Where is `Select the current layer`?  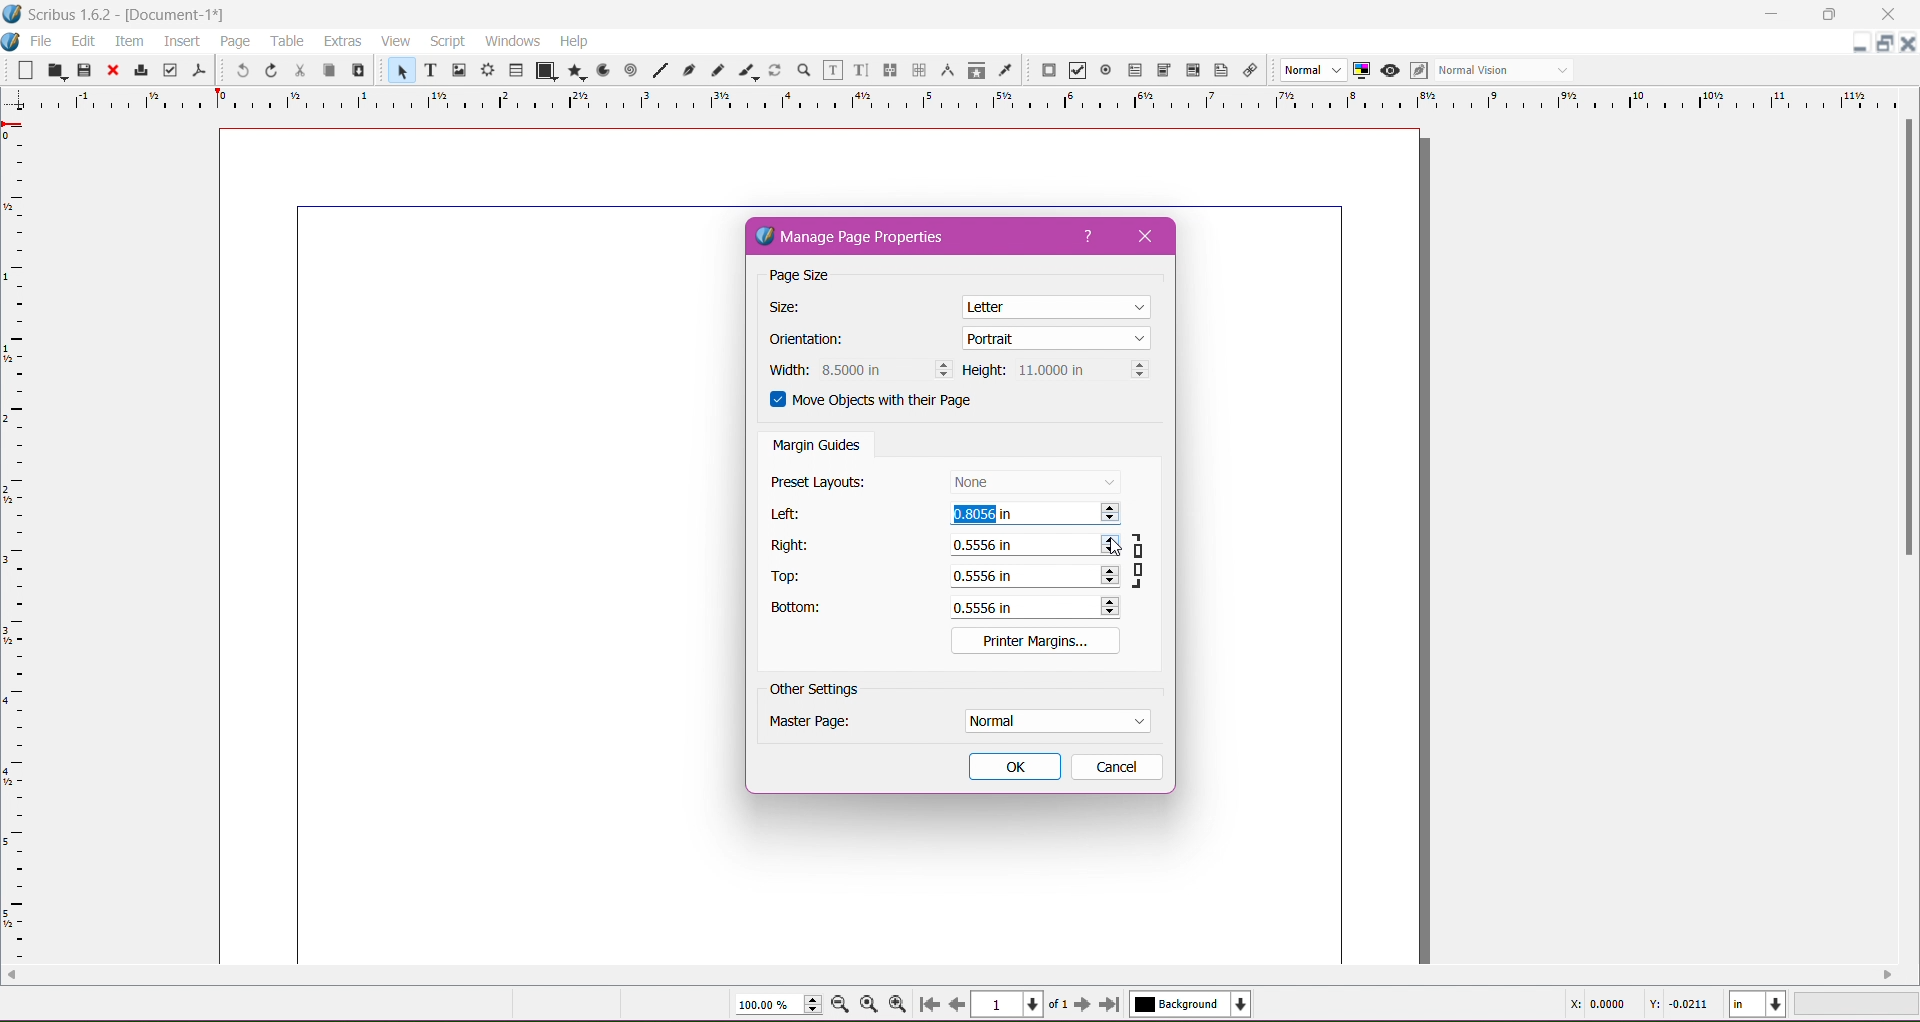 Select the current layer is located at coordinates (1187, 1005).